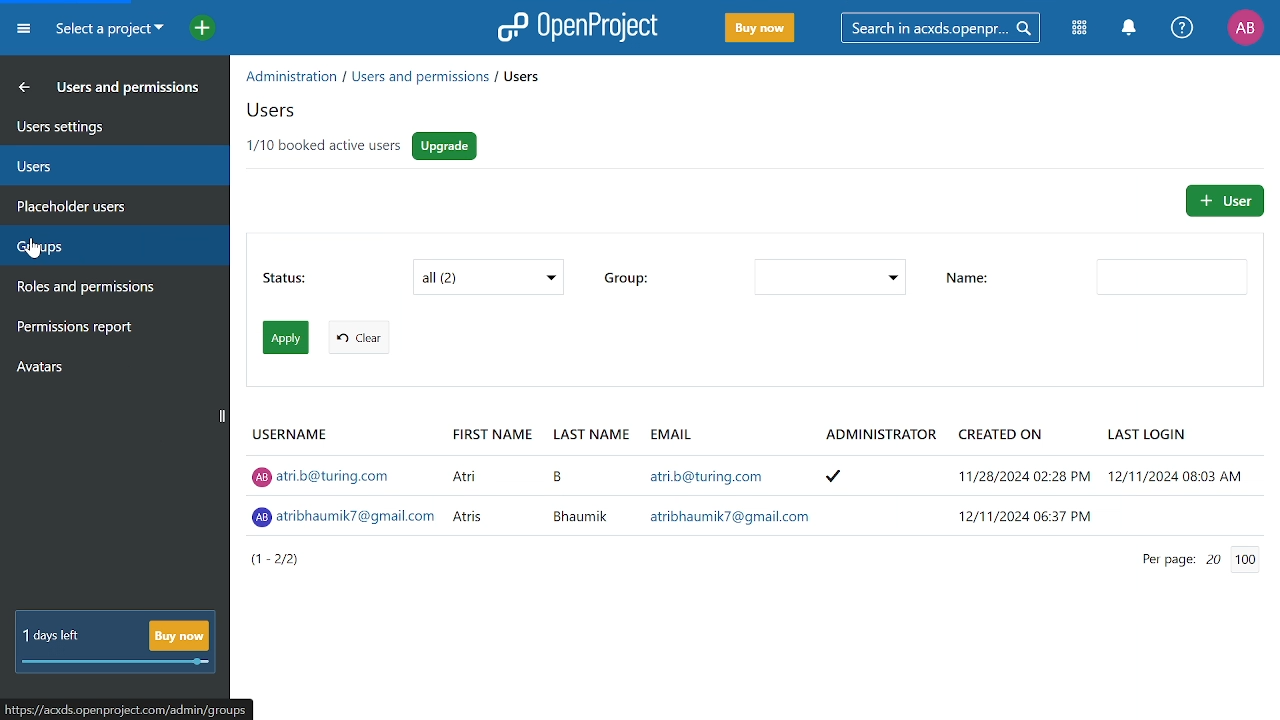 The image size is (1280, 720). I want to click on Avatars, so click(111, 371).